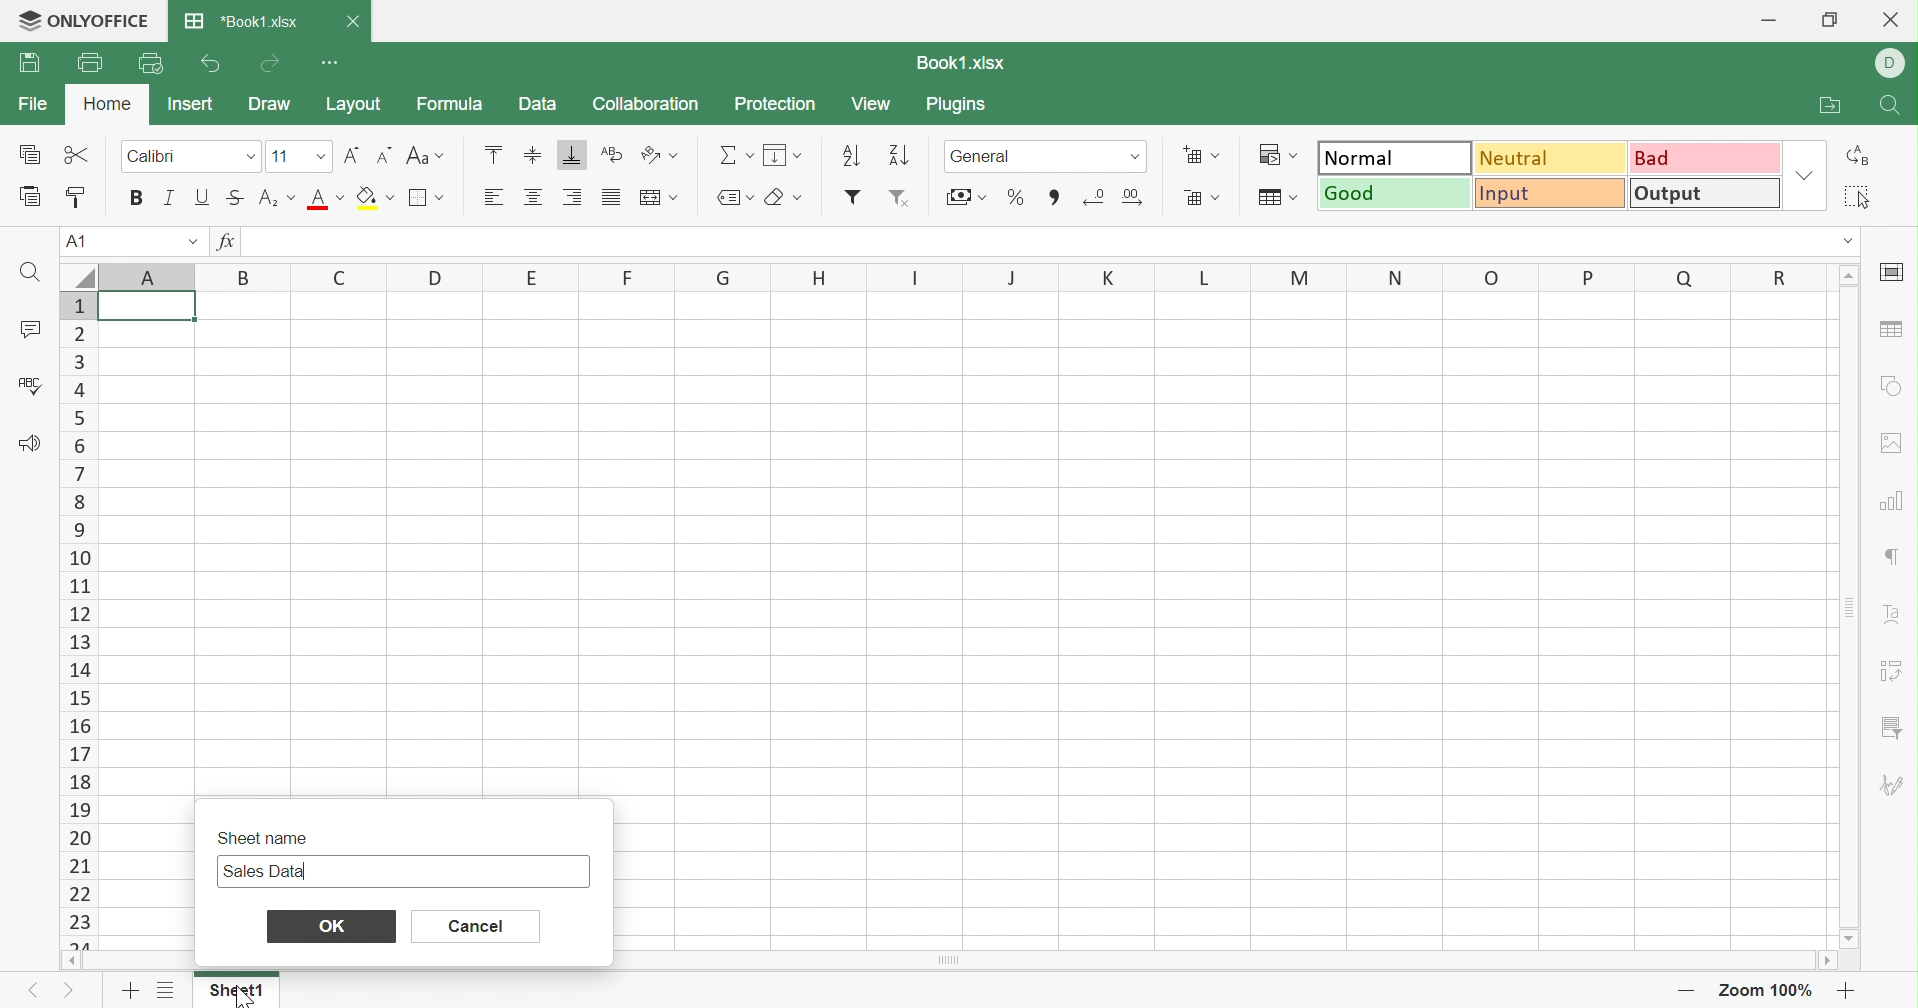  Describe the element at coordinates (571, 153) in the screenshot. I see `Align Bottom` at that location.